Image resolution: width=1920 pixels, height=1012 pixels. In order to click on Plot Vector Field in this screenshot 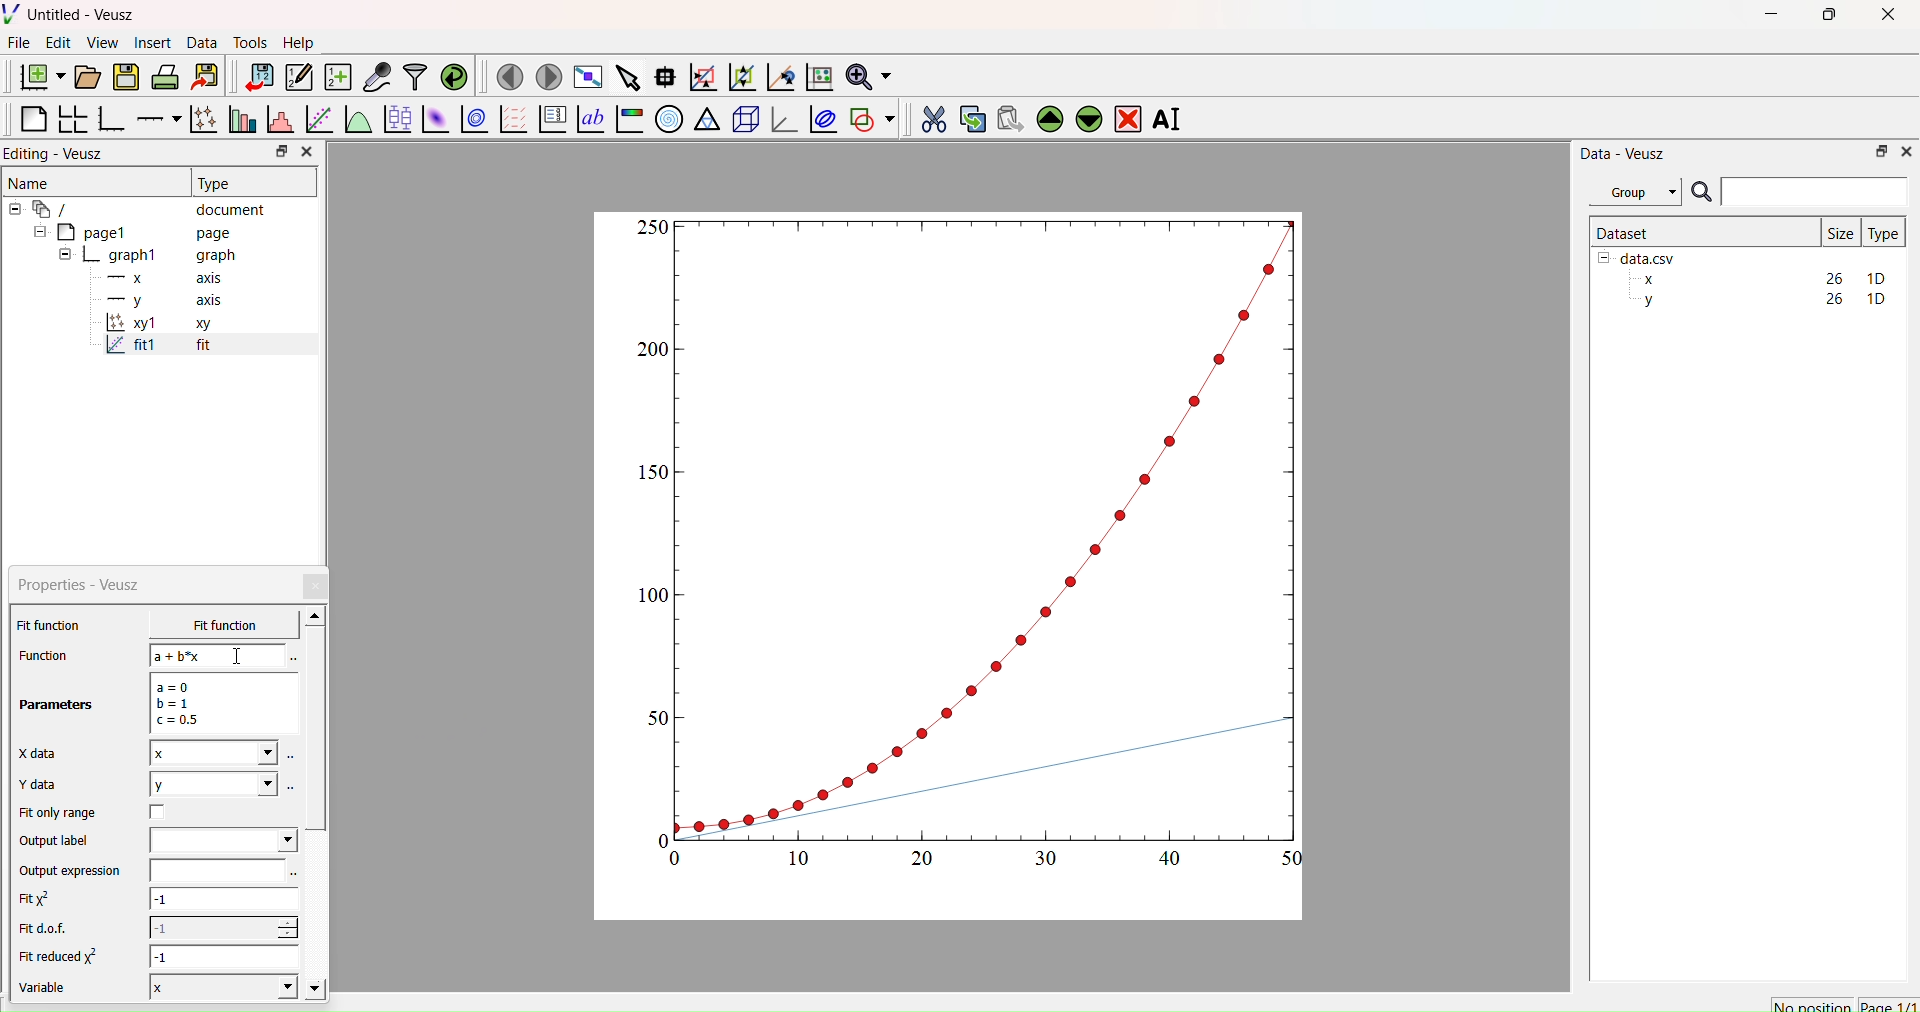, I will do `click(513, 121)`.